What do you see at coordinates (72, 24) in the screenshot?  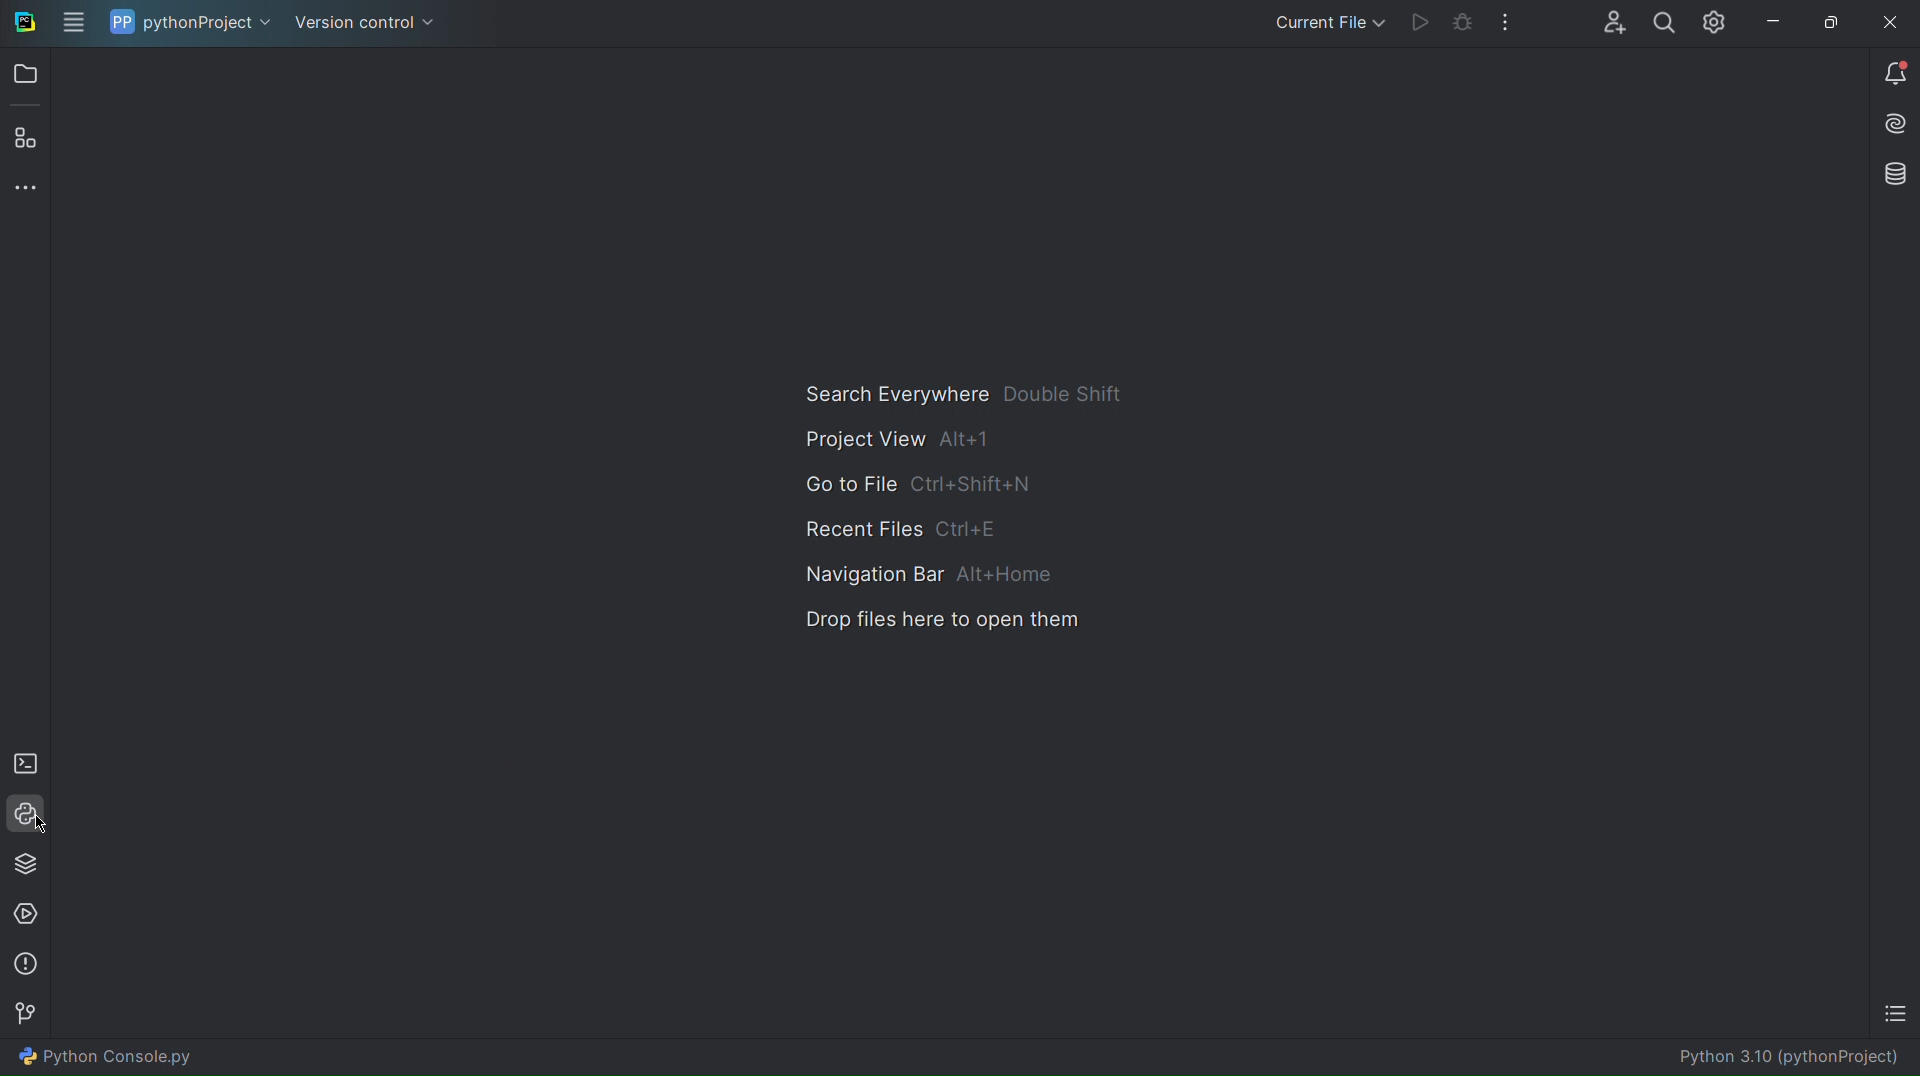 I see `Application Menu` at bounding box center [72, 24].